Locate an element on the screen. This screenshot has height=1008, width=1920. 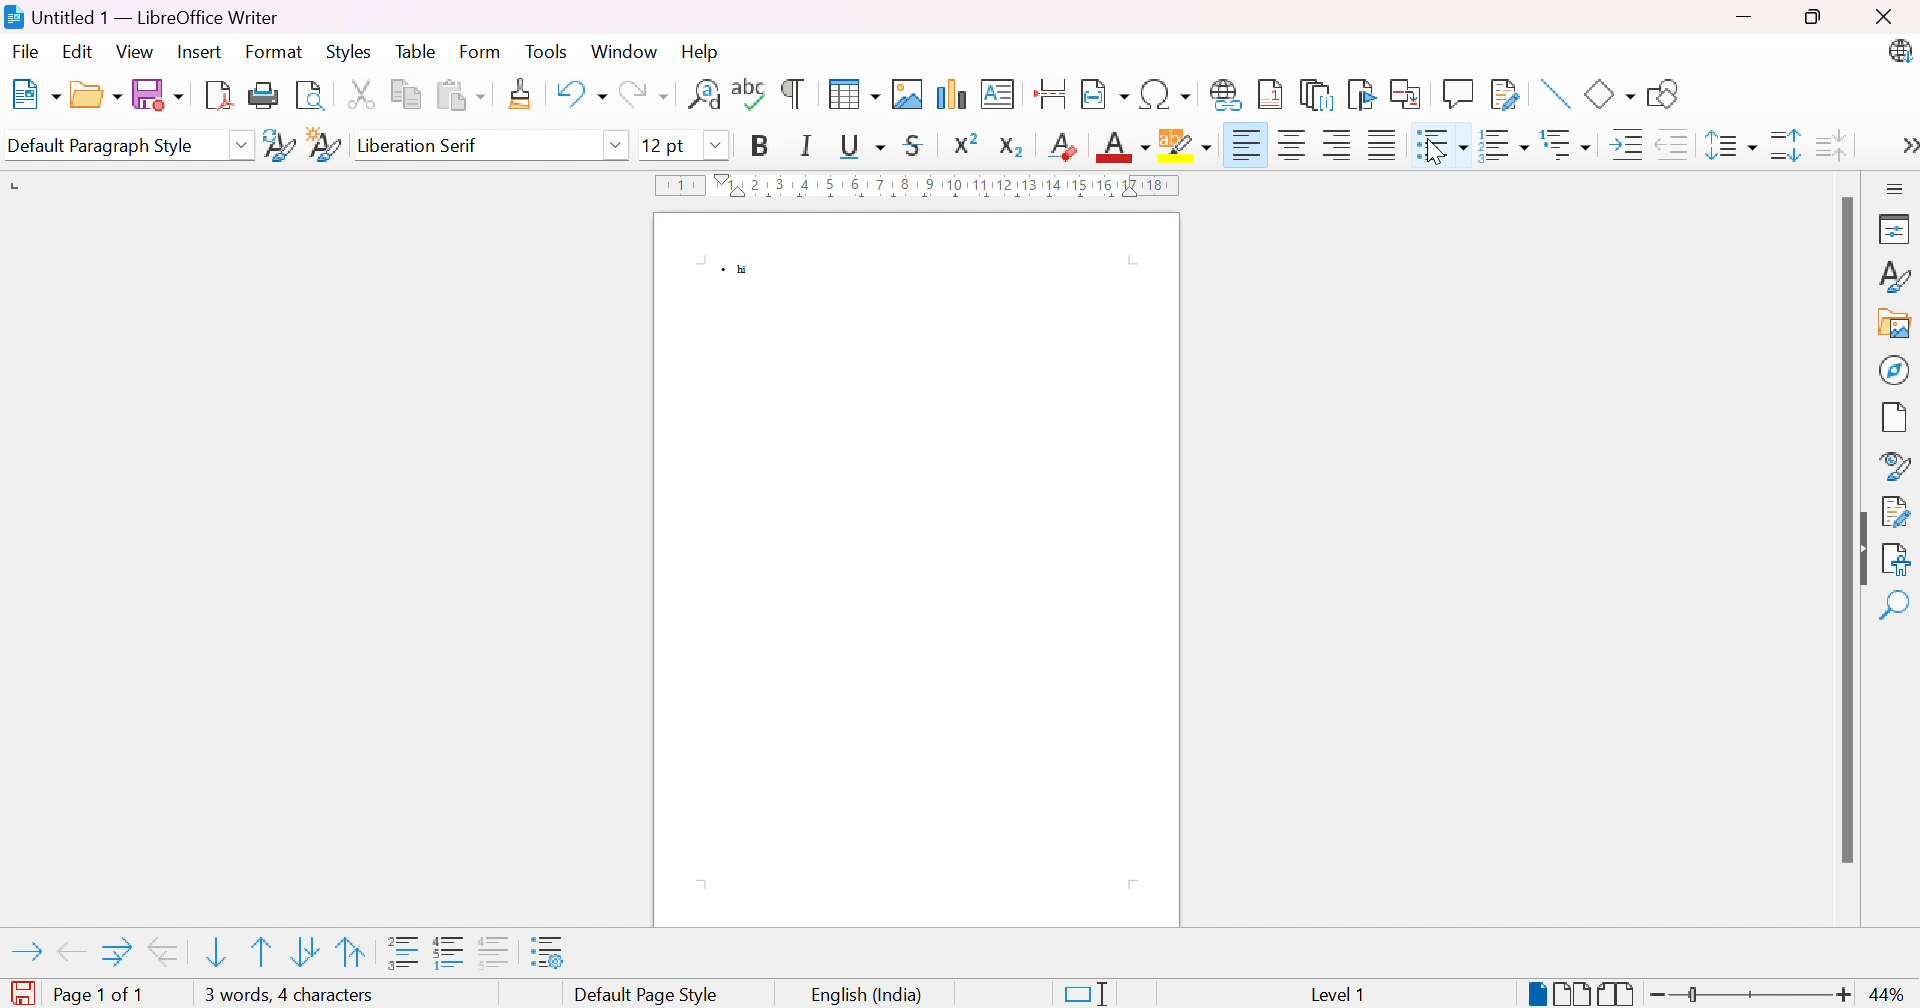
"Add to list" adds selected paragraphs to immediately preceding list is located at coordinates (493, 951).